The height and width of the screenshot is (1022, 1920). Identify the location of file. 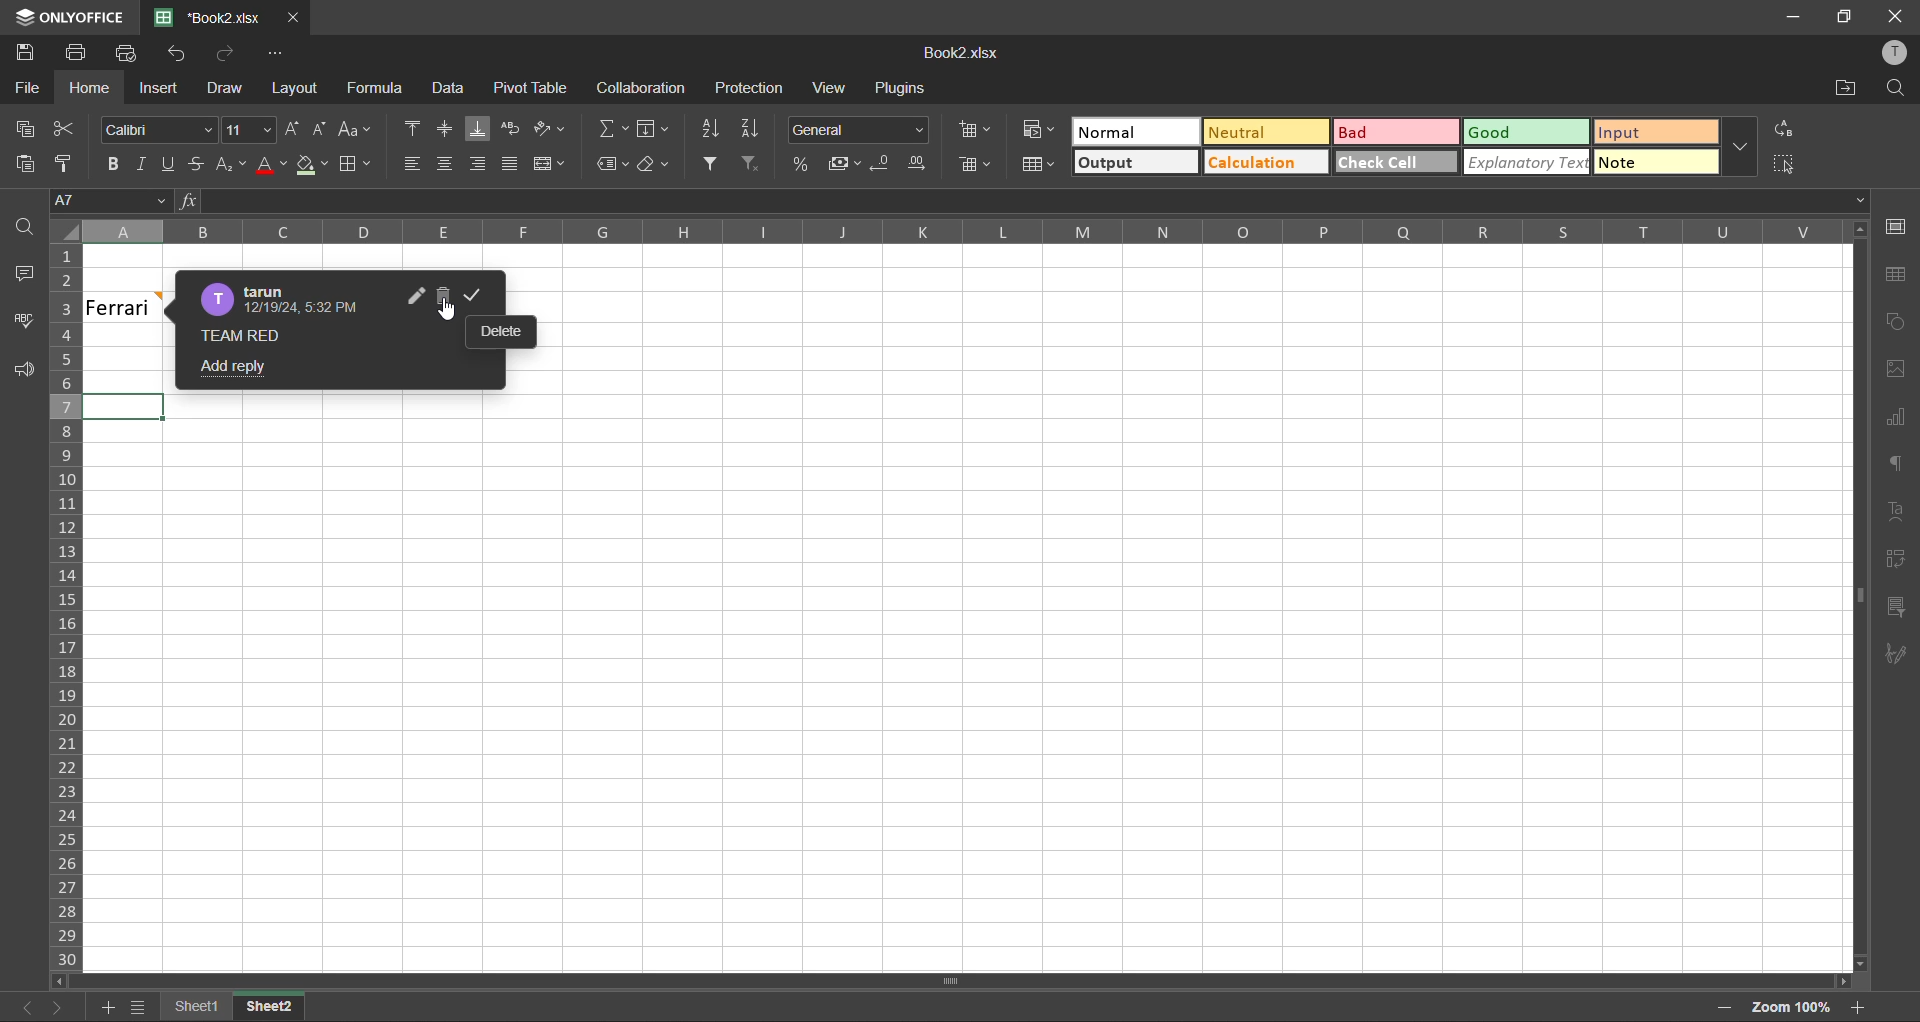
(28, 88).